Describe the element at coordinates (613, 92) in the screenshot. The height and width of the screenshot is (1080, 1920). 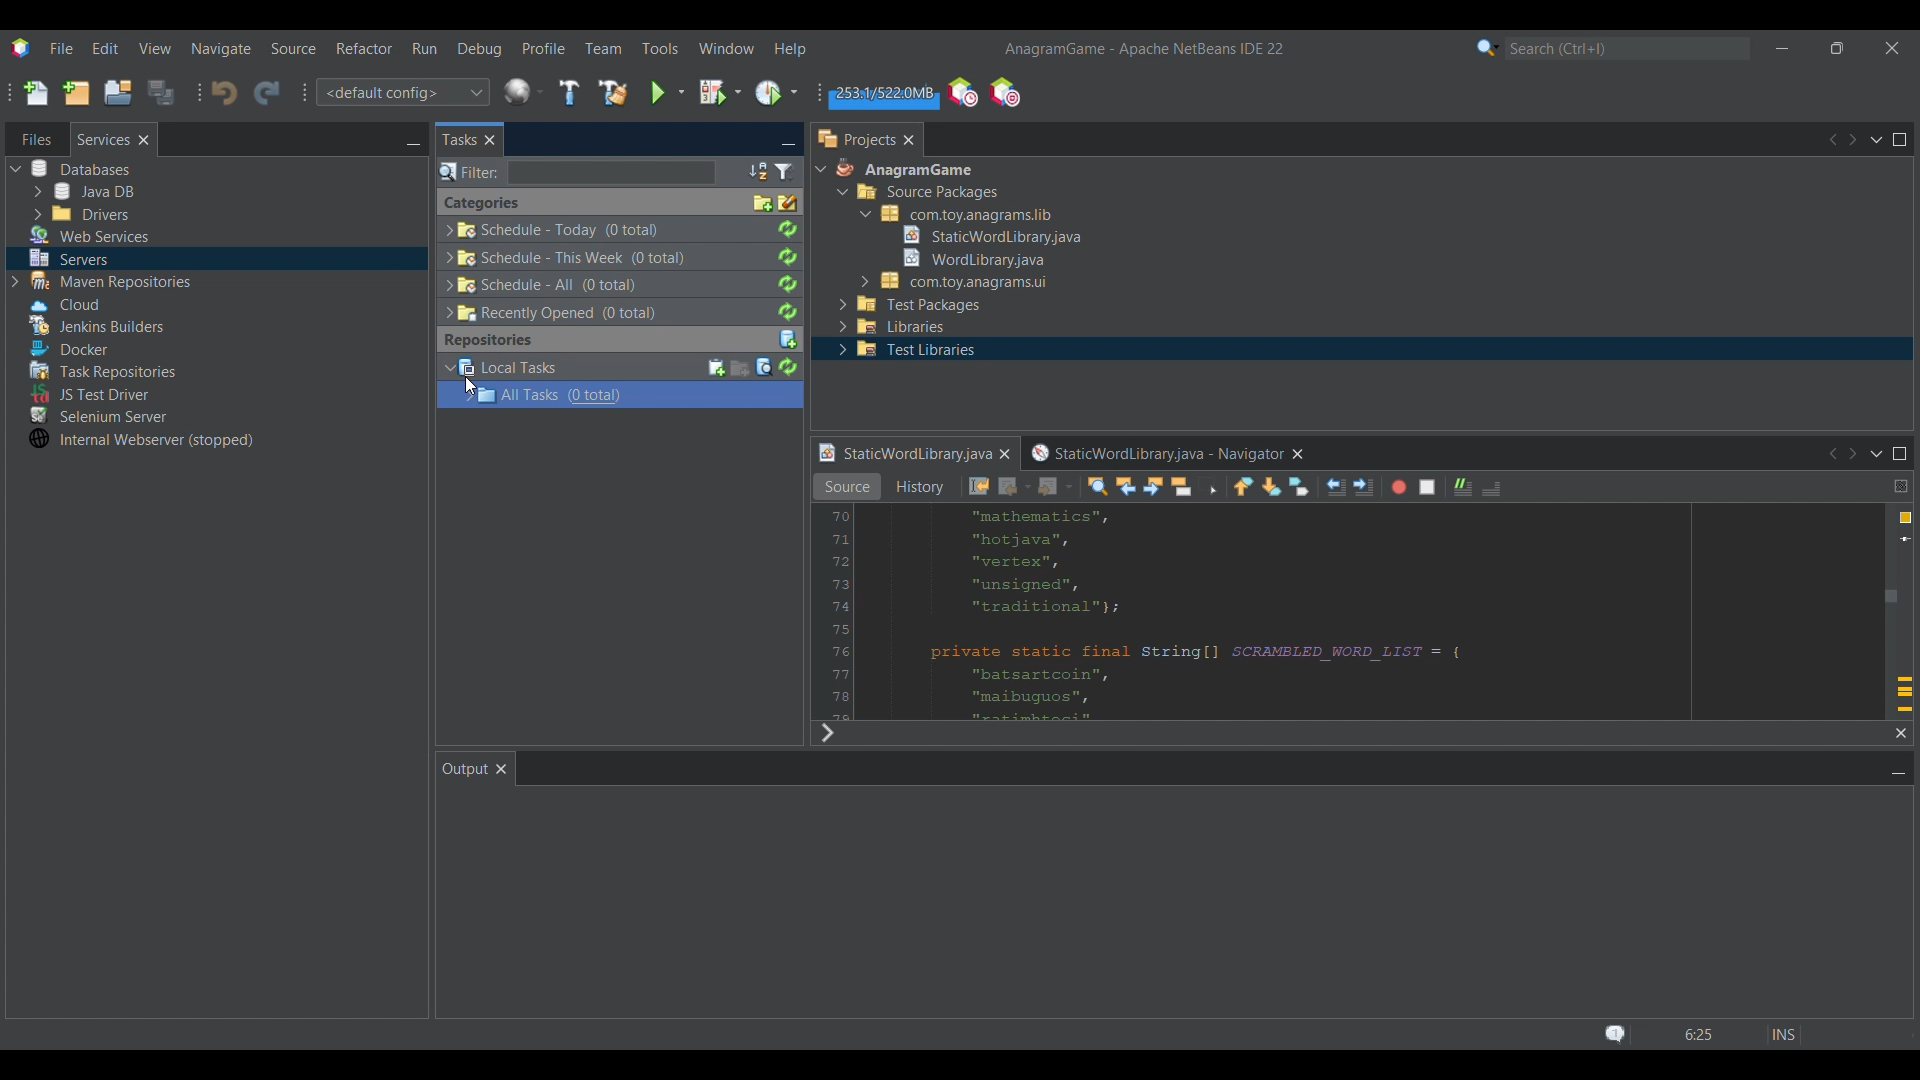
I see `Clean and build main project` at that location.